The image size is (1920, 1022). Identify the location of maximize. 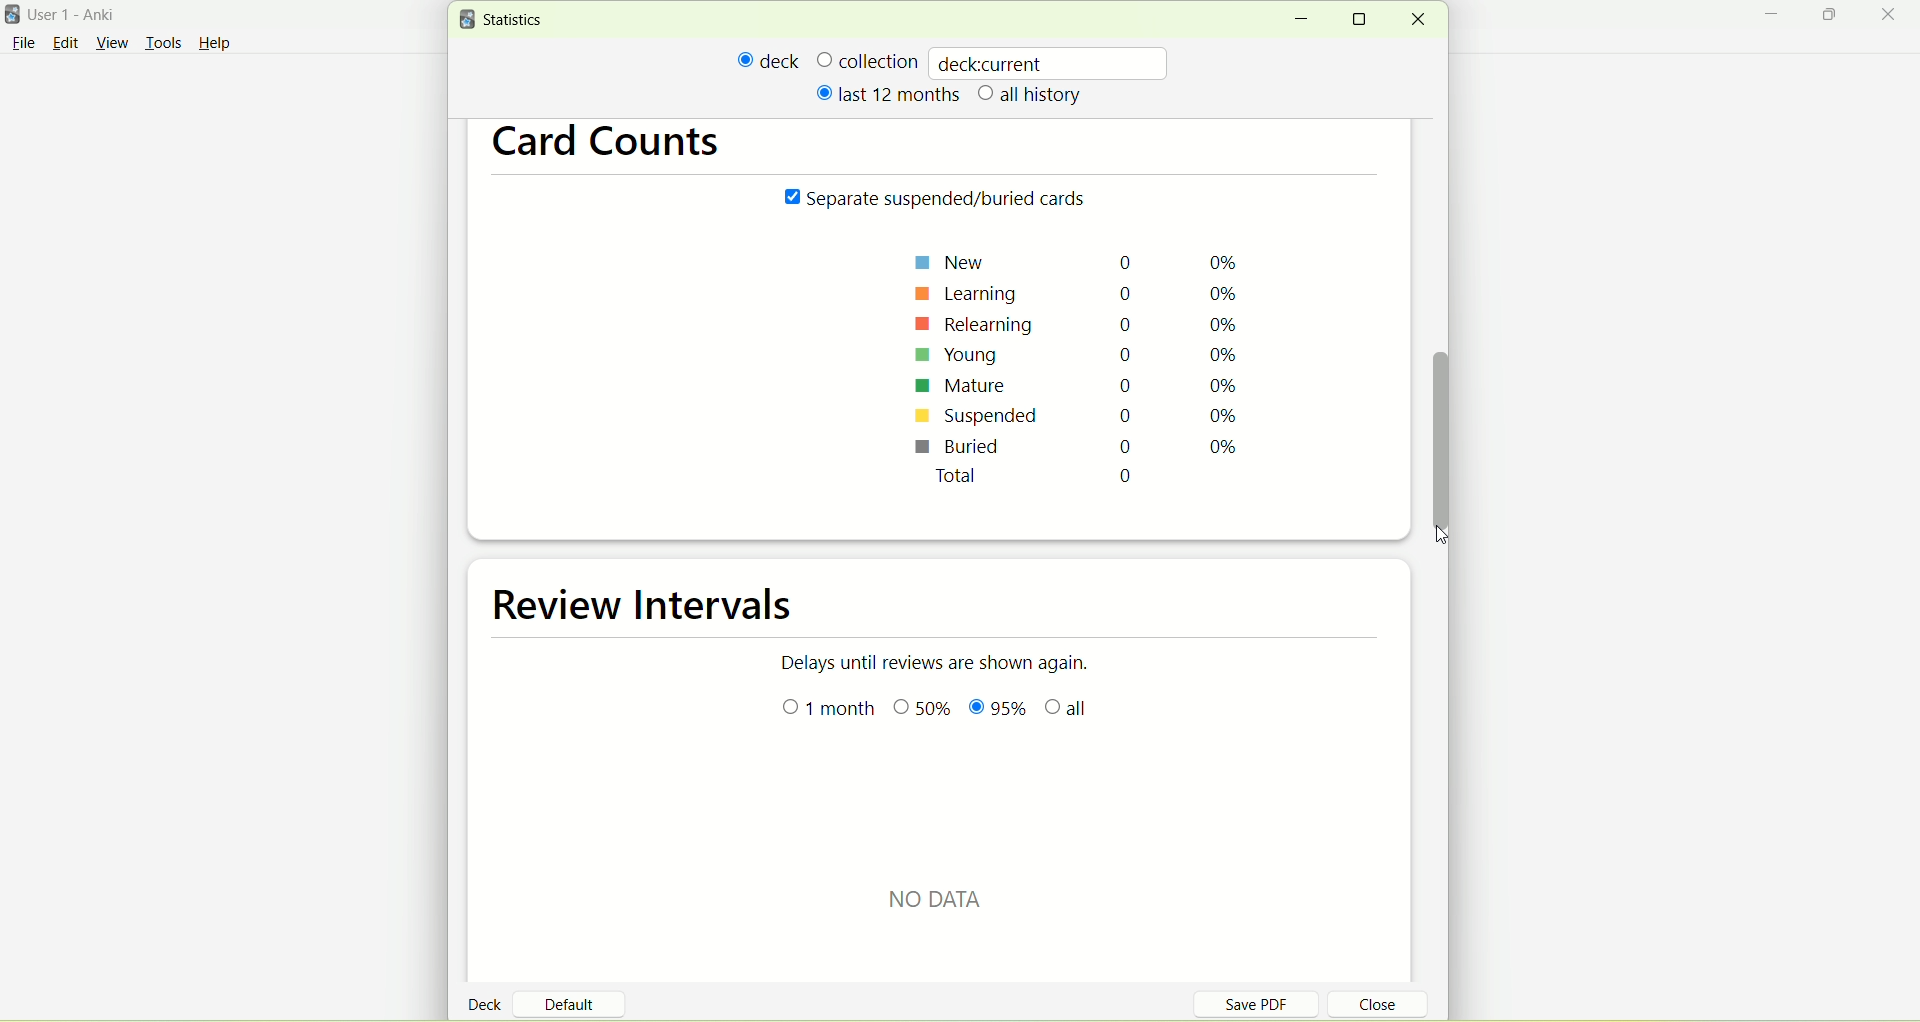
(1366, 19).